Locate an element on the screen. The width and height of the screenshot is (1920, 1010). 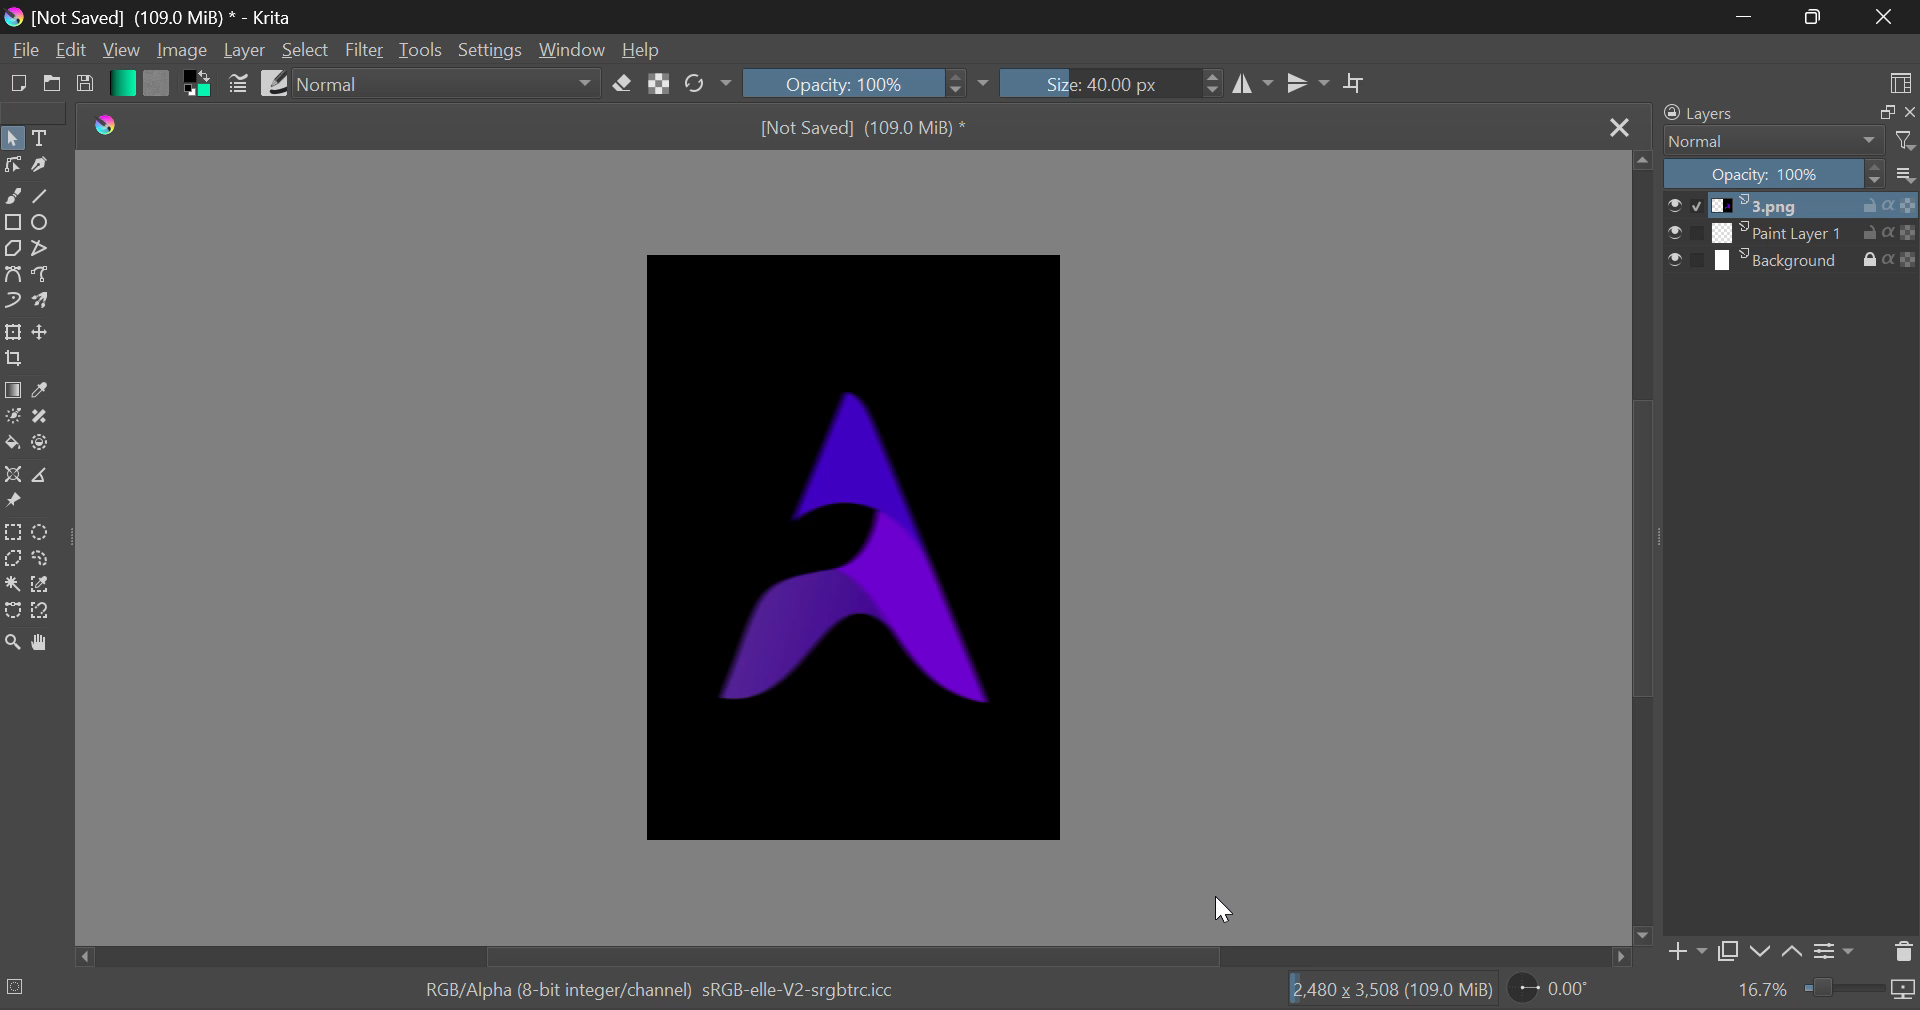
Crop is located at coordinates (1355, 84).